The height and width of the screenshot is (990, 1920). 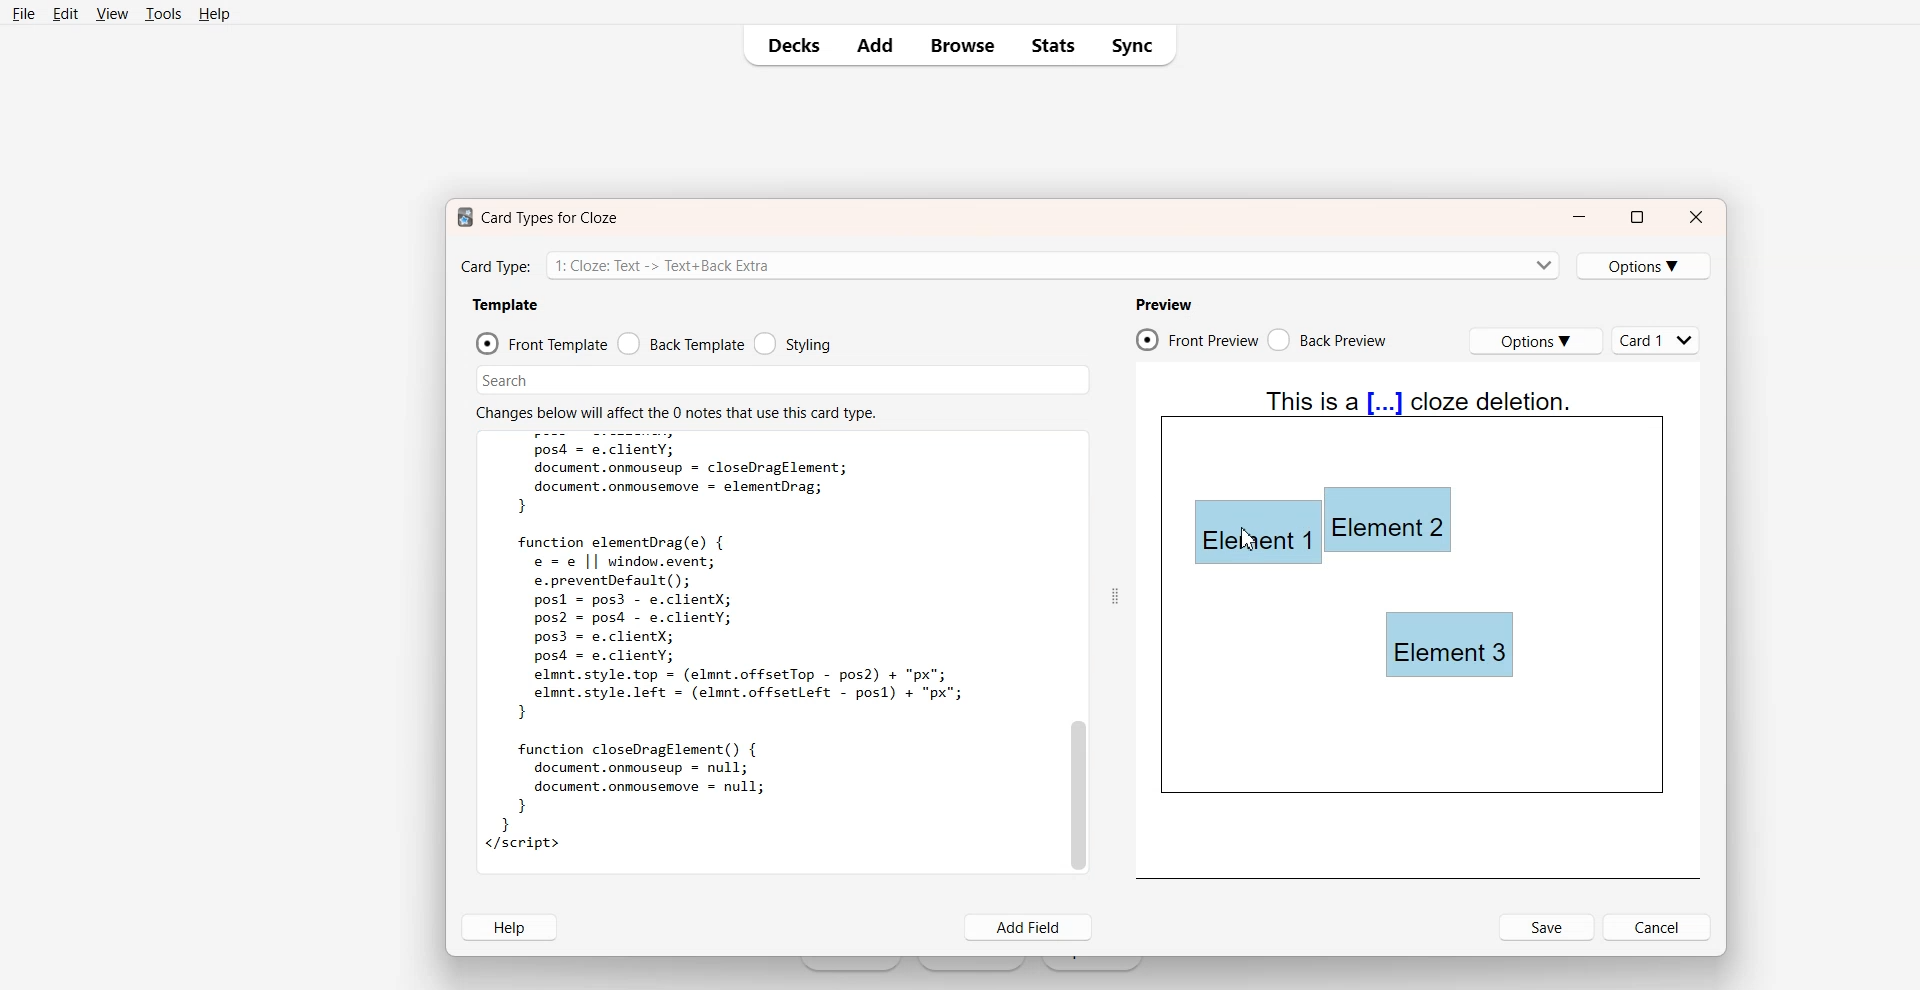 What do you see at coordinates (1030, 928) in the screenshot?
I see `Add Field` at bounding box center [1030, 928].